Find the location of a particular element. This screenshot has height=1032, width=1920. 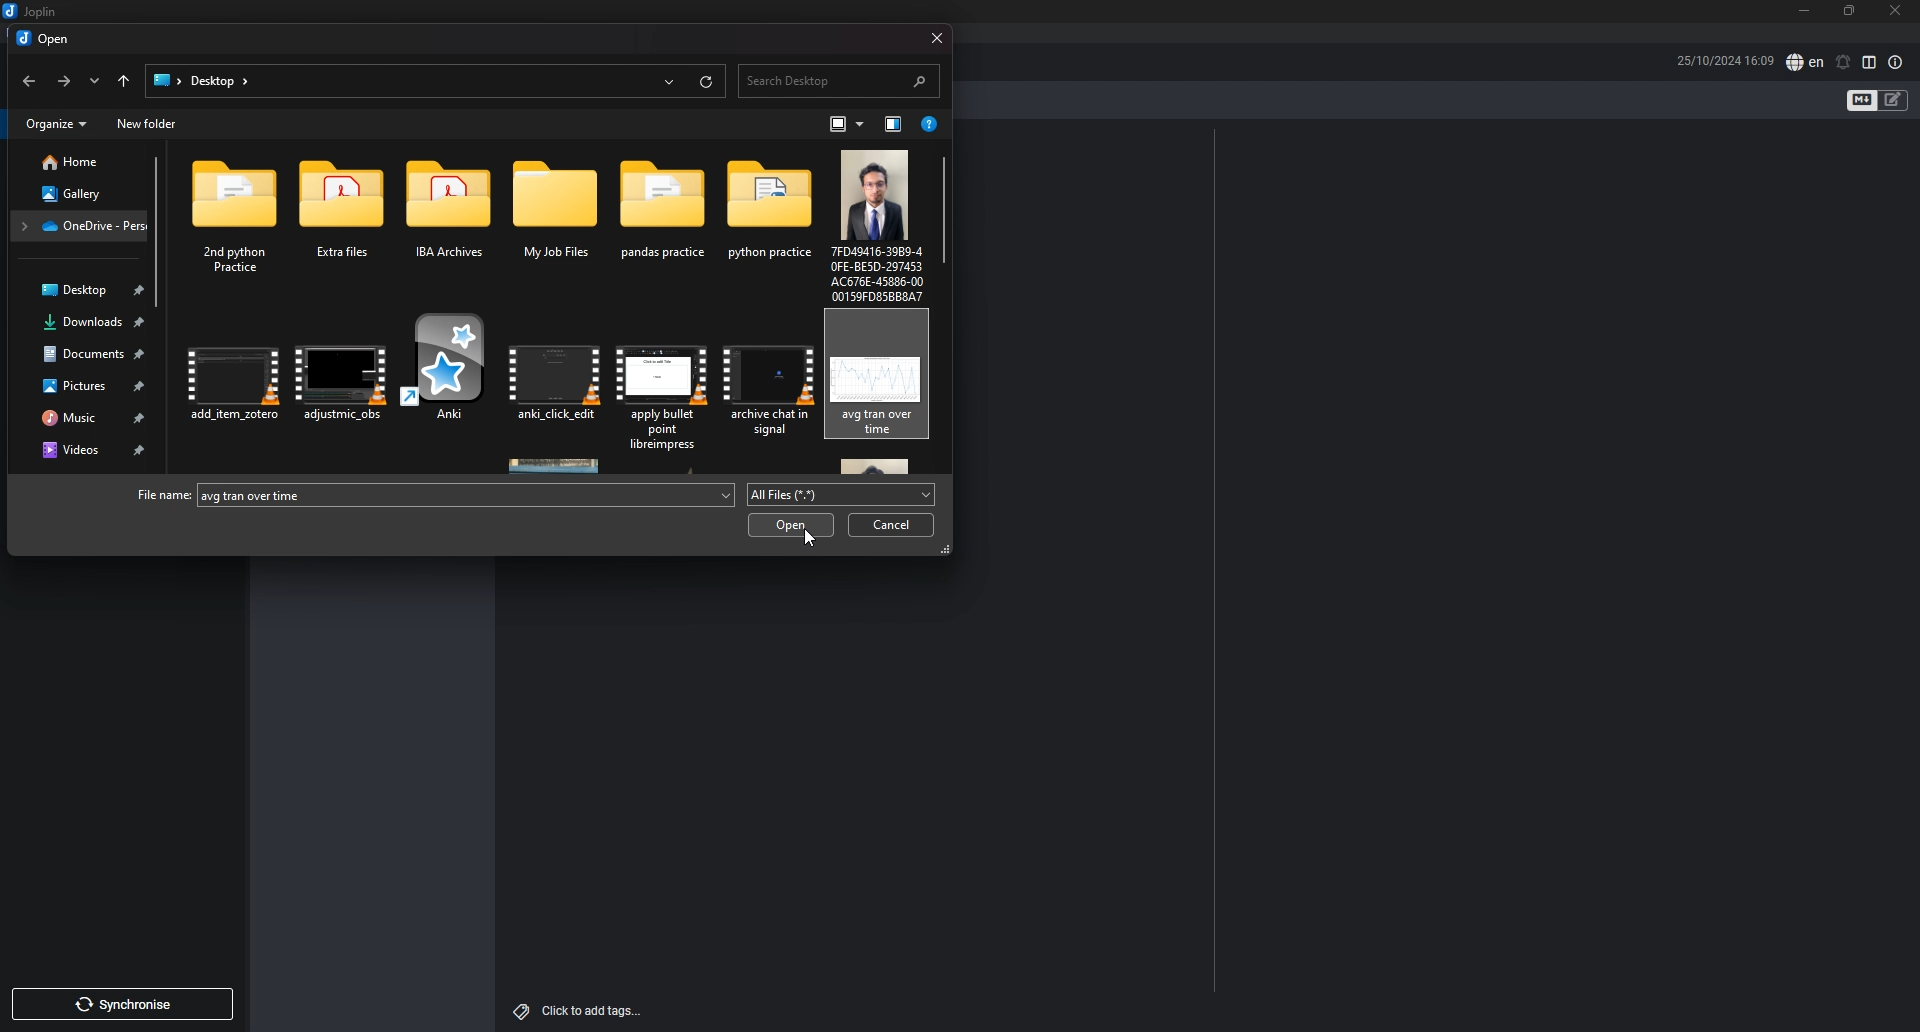

desktop is located at coordinates (81, 289).